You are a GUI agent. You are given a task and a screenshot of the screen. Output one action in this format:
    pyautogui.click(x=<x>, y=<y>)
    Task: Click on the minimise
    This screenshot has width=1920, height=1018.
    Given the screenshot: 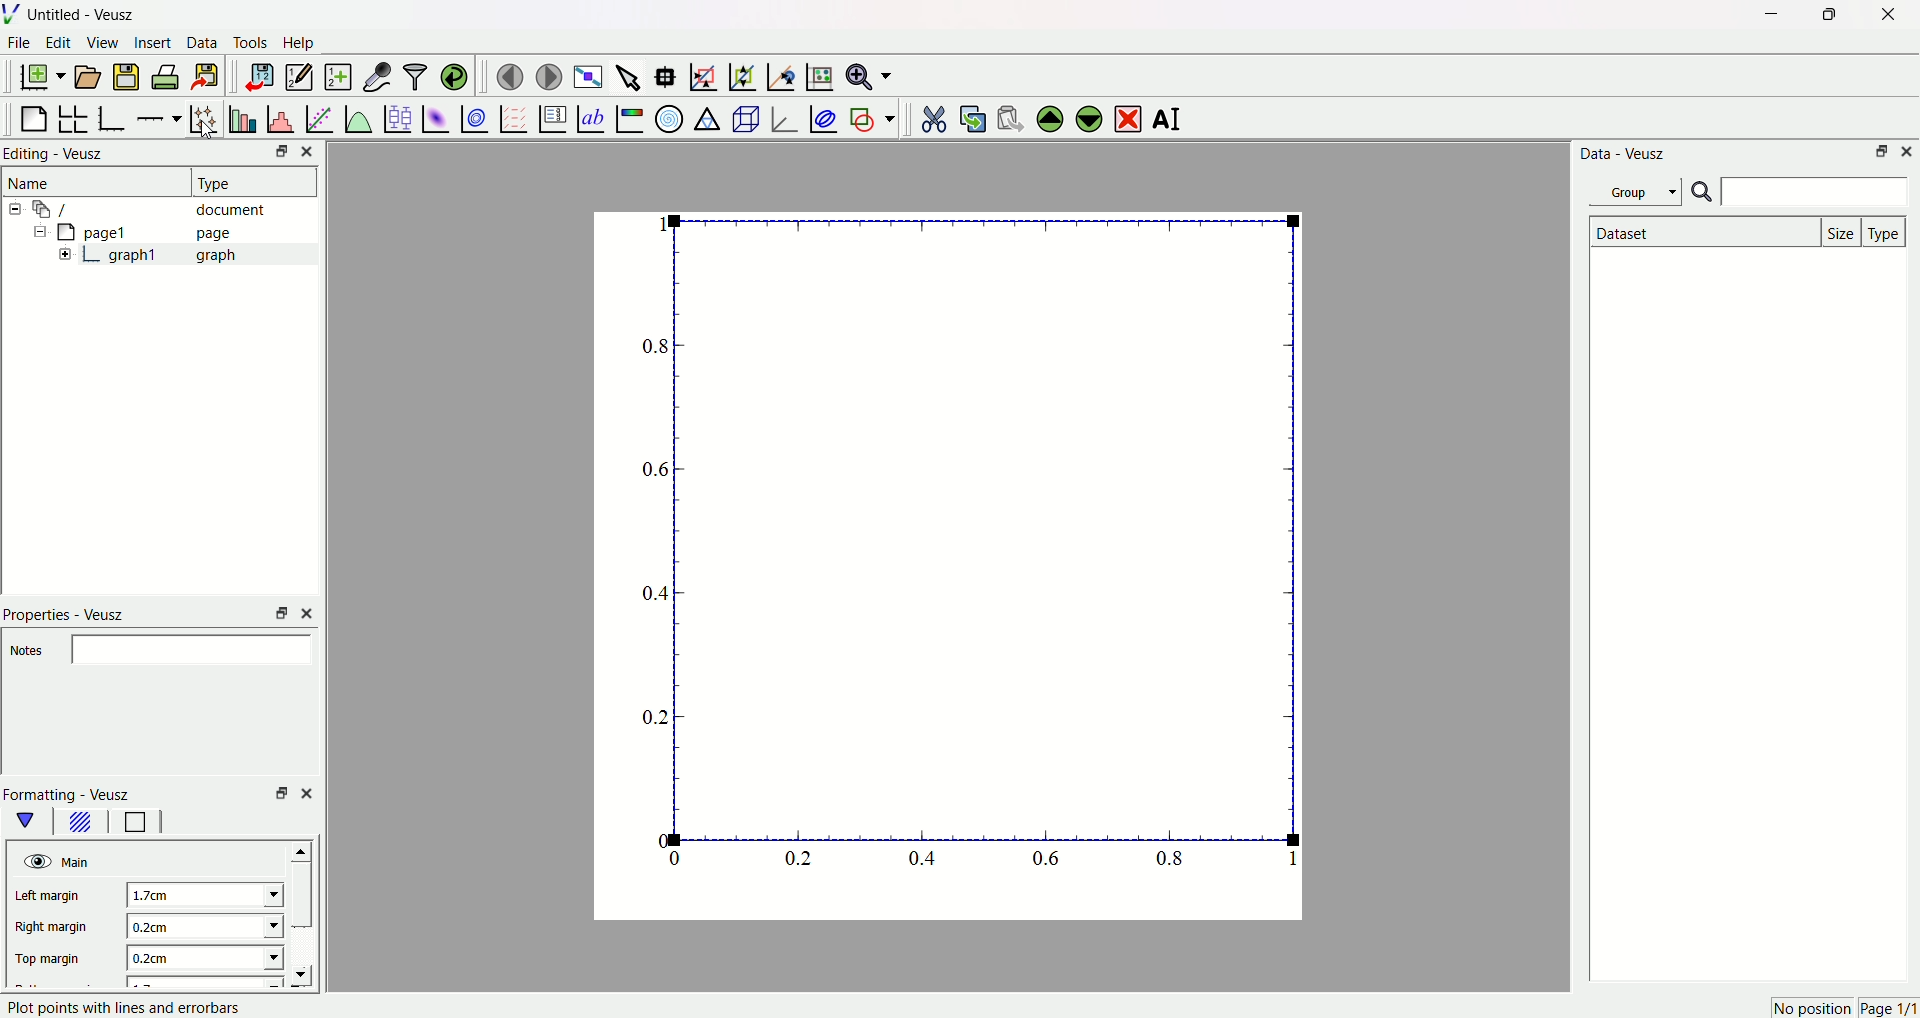 What is the action you would take?
    pyautogui.click(x=277, y=793)
    